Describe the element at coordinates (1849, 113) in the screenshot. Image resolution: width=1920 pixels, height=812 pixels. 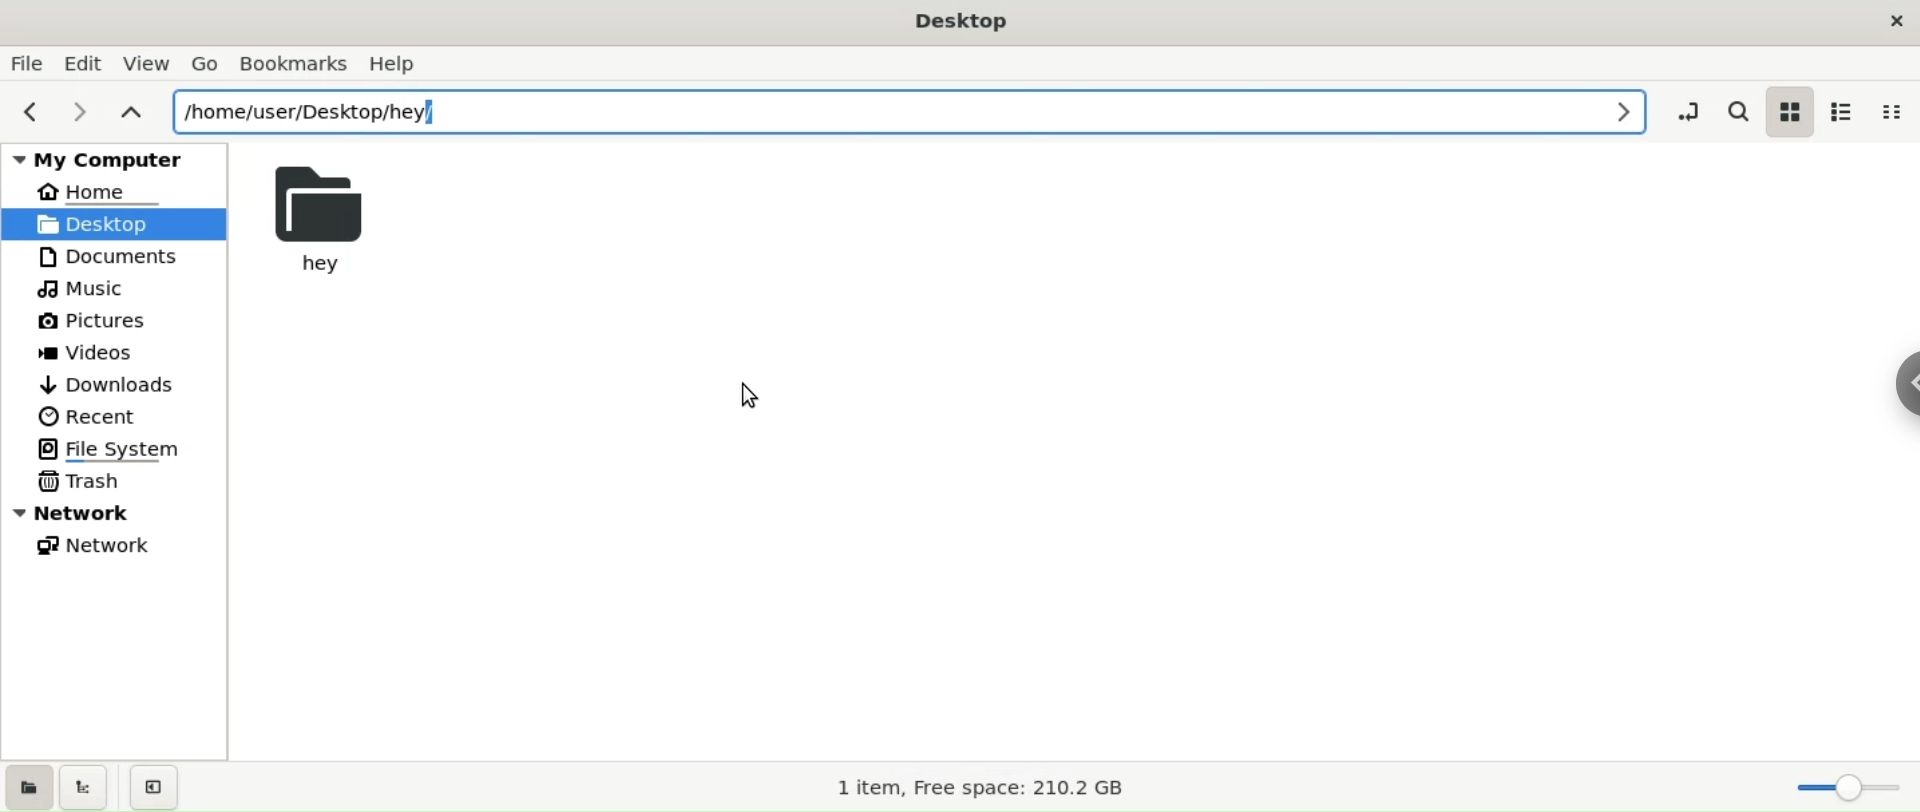
I see `list view` at that location.